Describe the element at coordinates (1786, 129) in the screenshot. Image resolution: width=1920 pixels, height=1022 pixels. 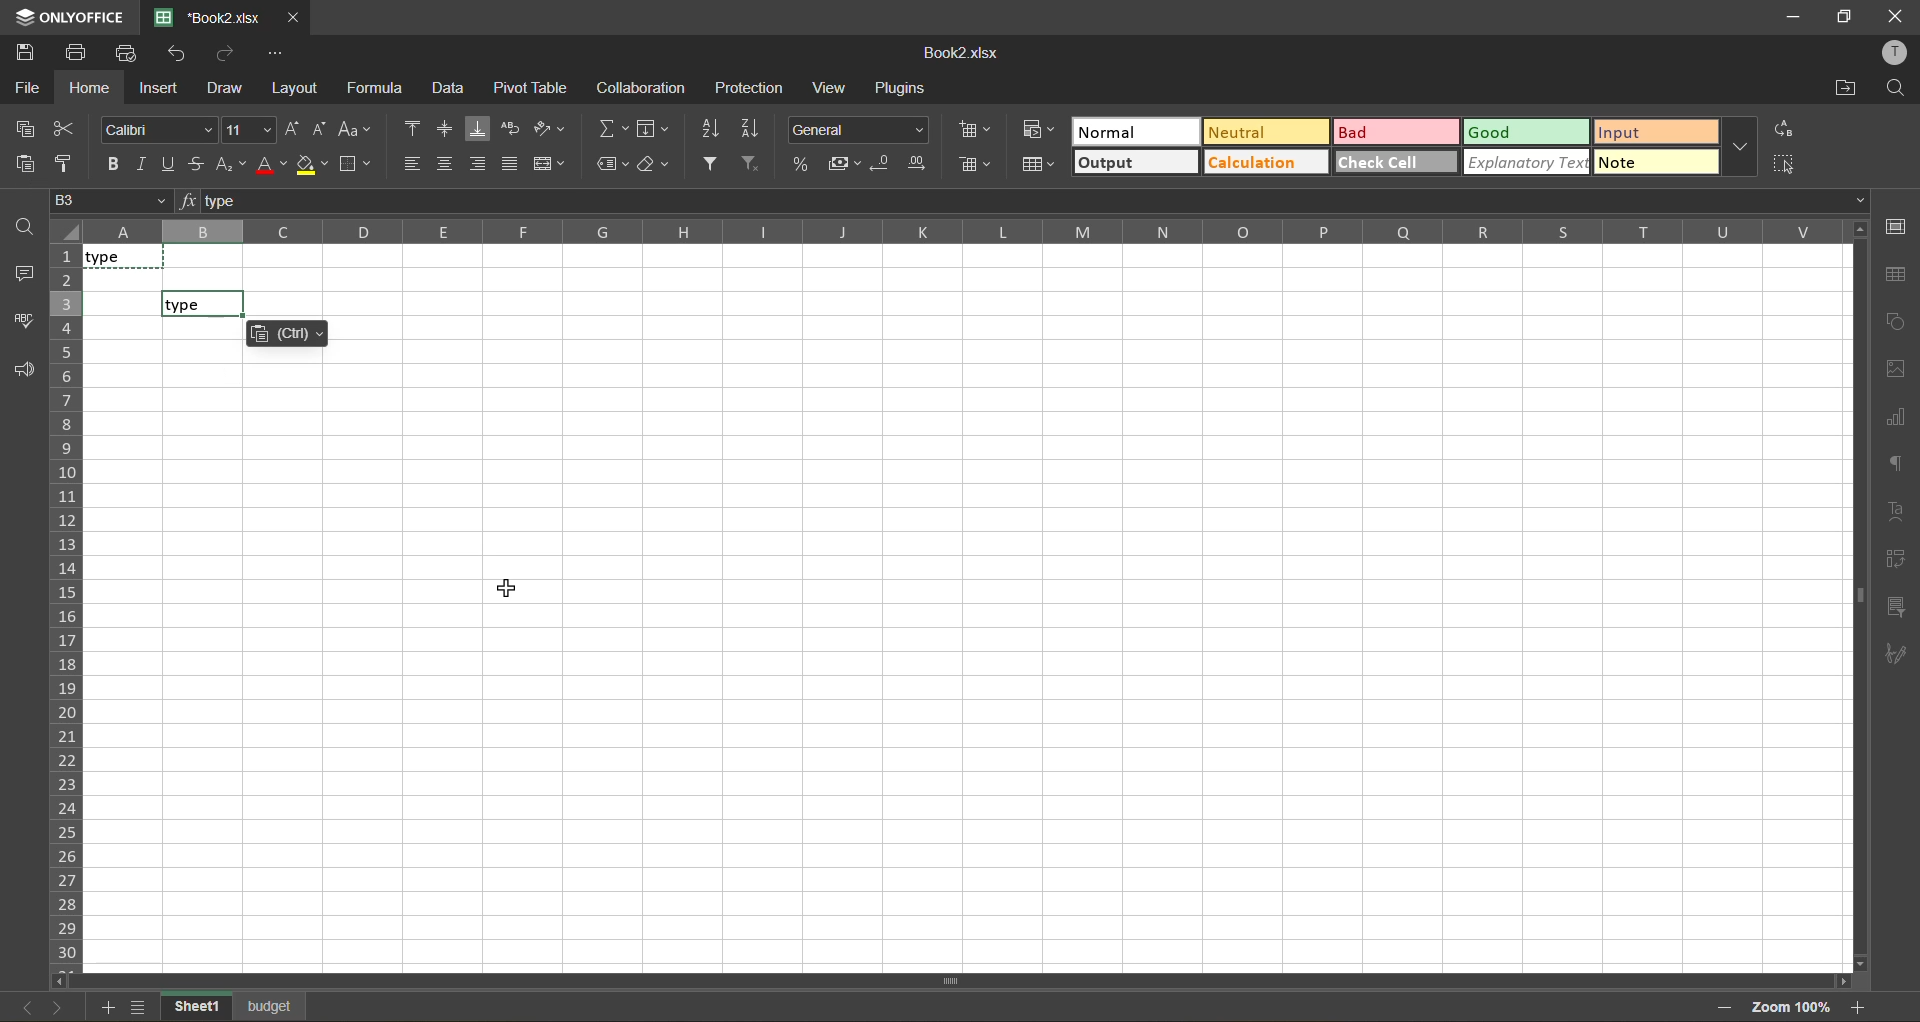
I see `replace` at that location.